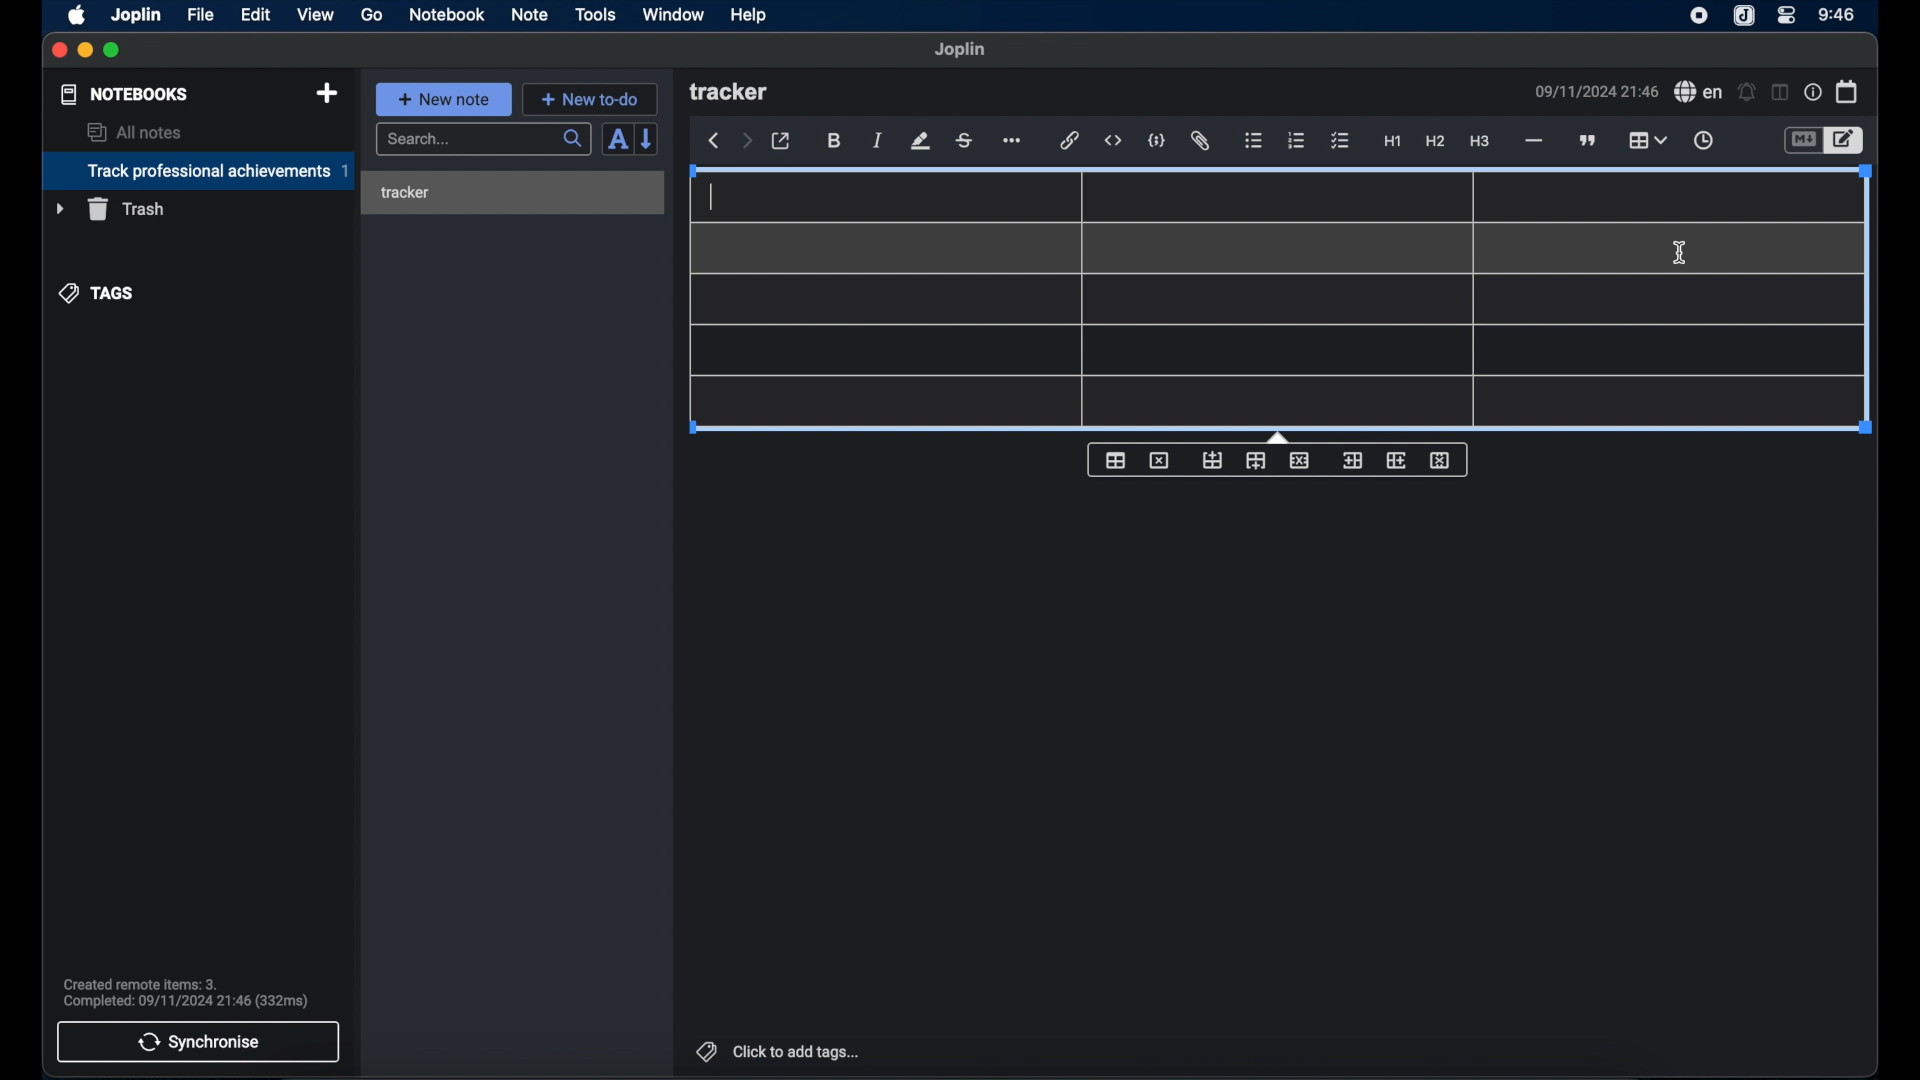 This screenshot has width=1920, height=1080. I want to click on joplin icon, so click(1699, 17).